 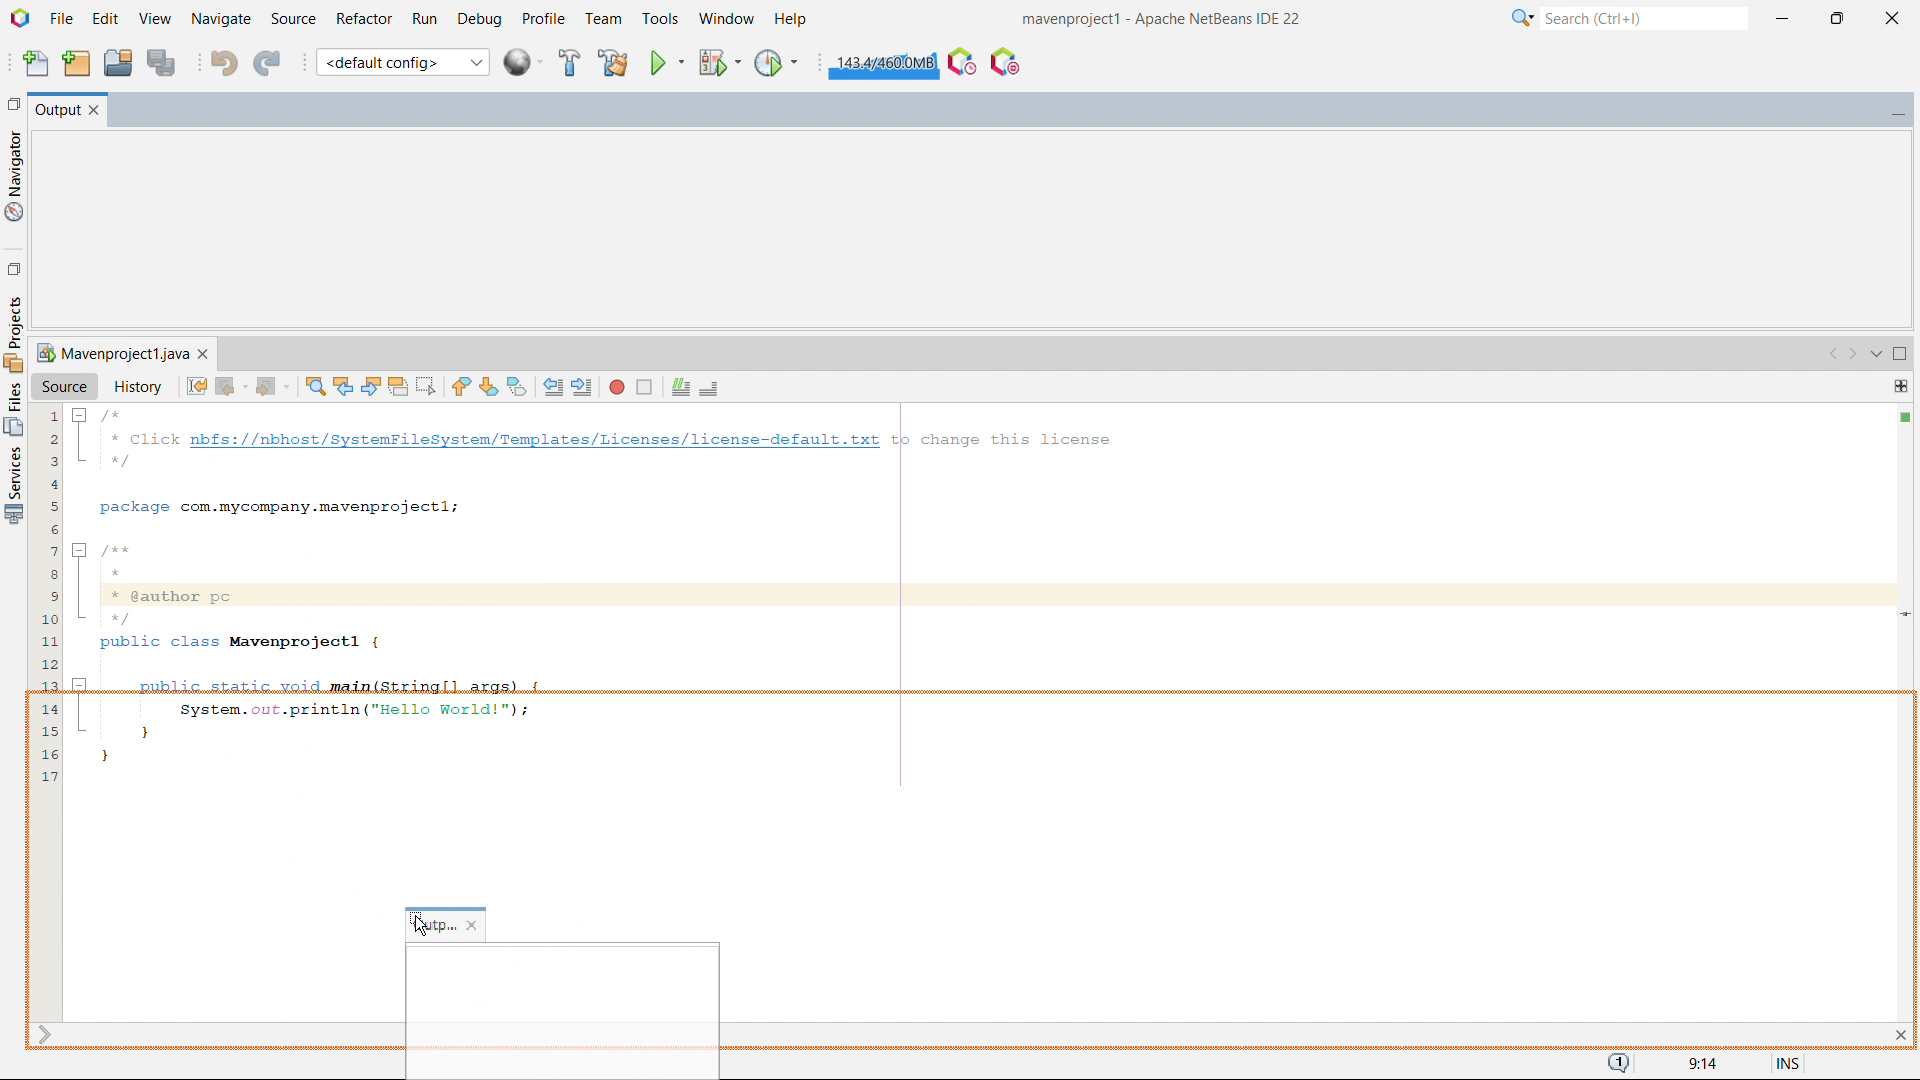 I want to click on run project, so click(x=666, y=62).